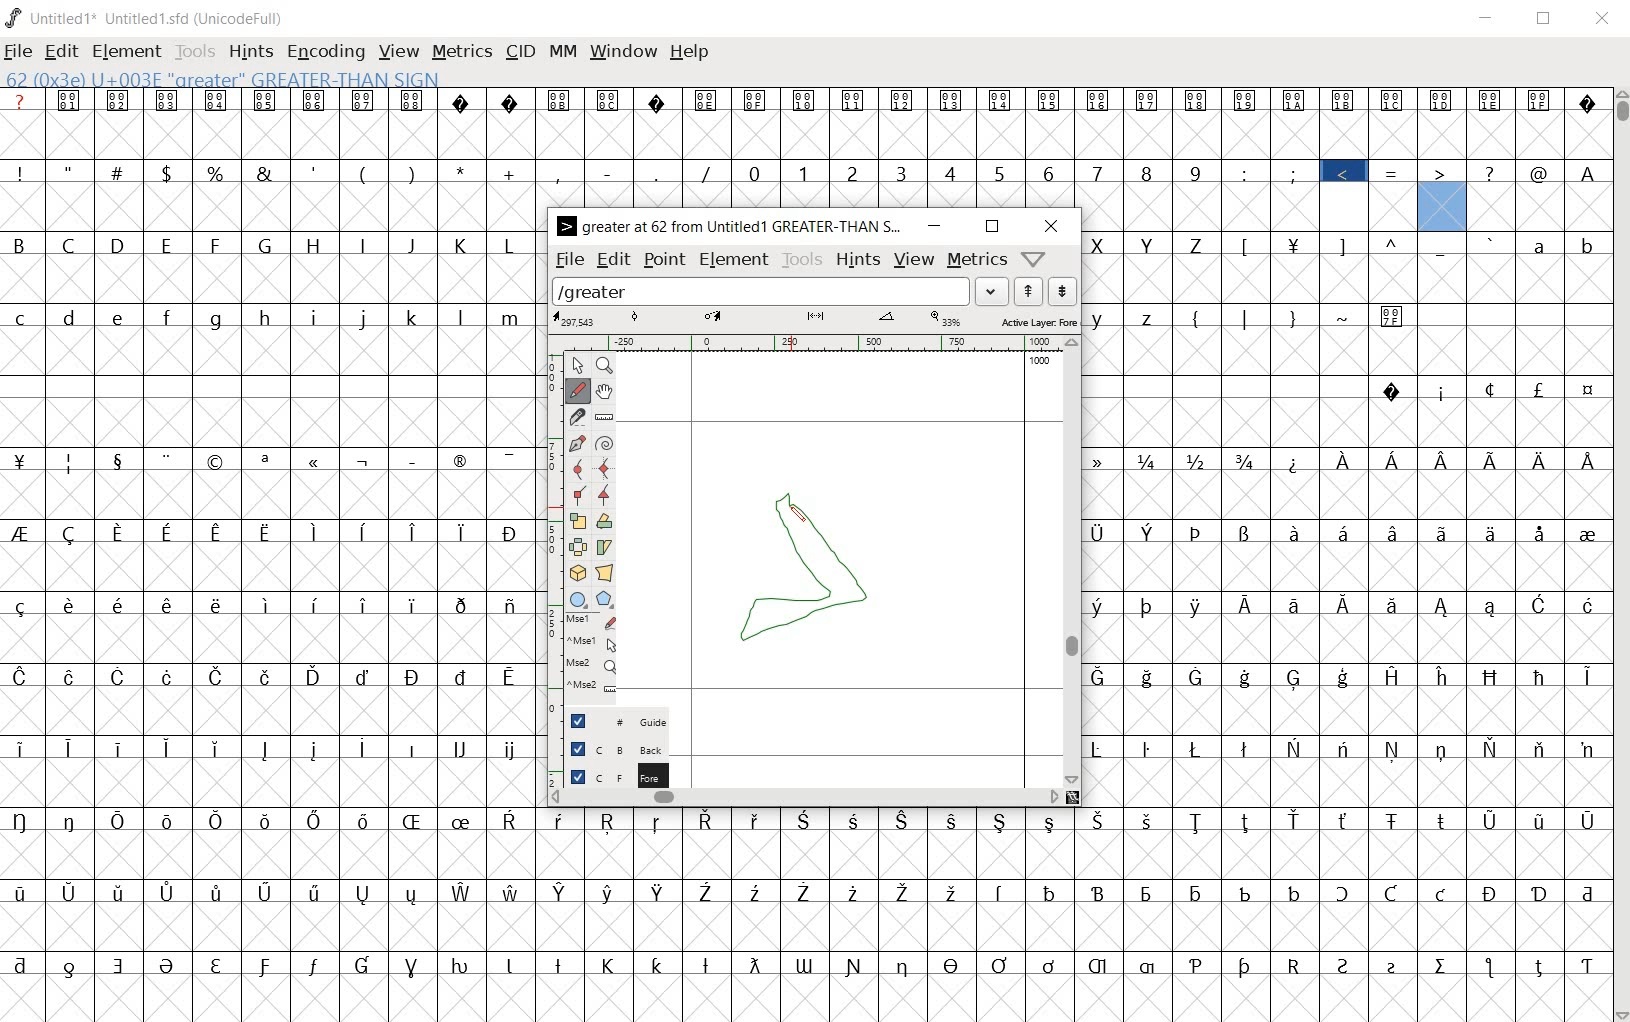 The height and width of the screenshot is (1022, 1630). Describe the element at coordinates (781, 291) in the screenshot. I see `load word list` at that location.